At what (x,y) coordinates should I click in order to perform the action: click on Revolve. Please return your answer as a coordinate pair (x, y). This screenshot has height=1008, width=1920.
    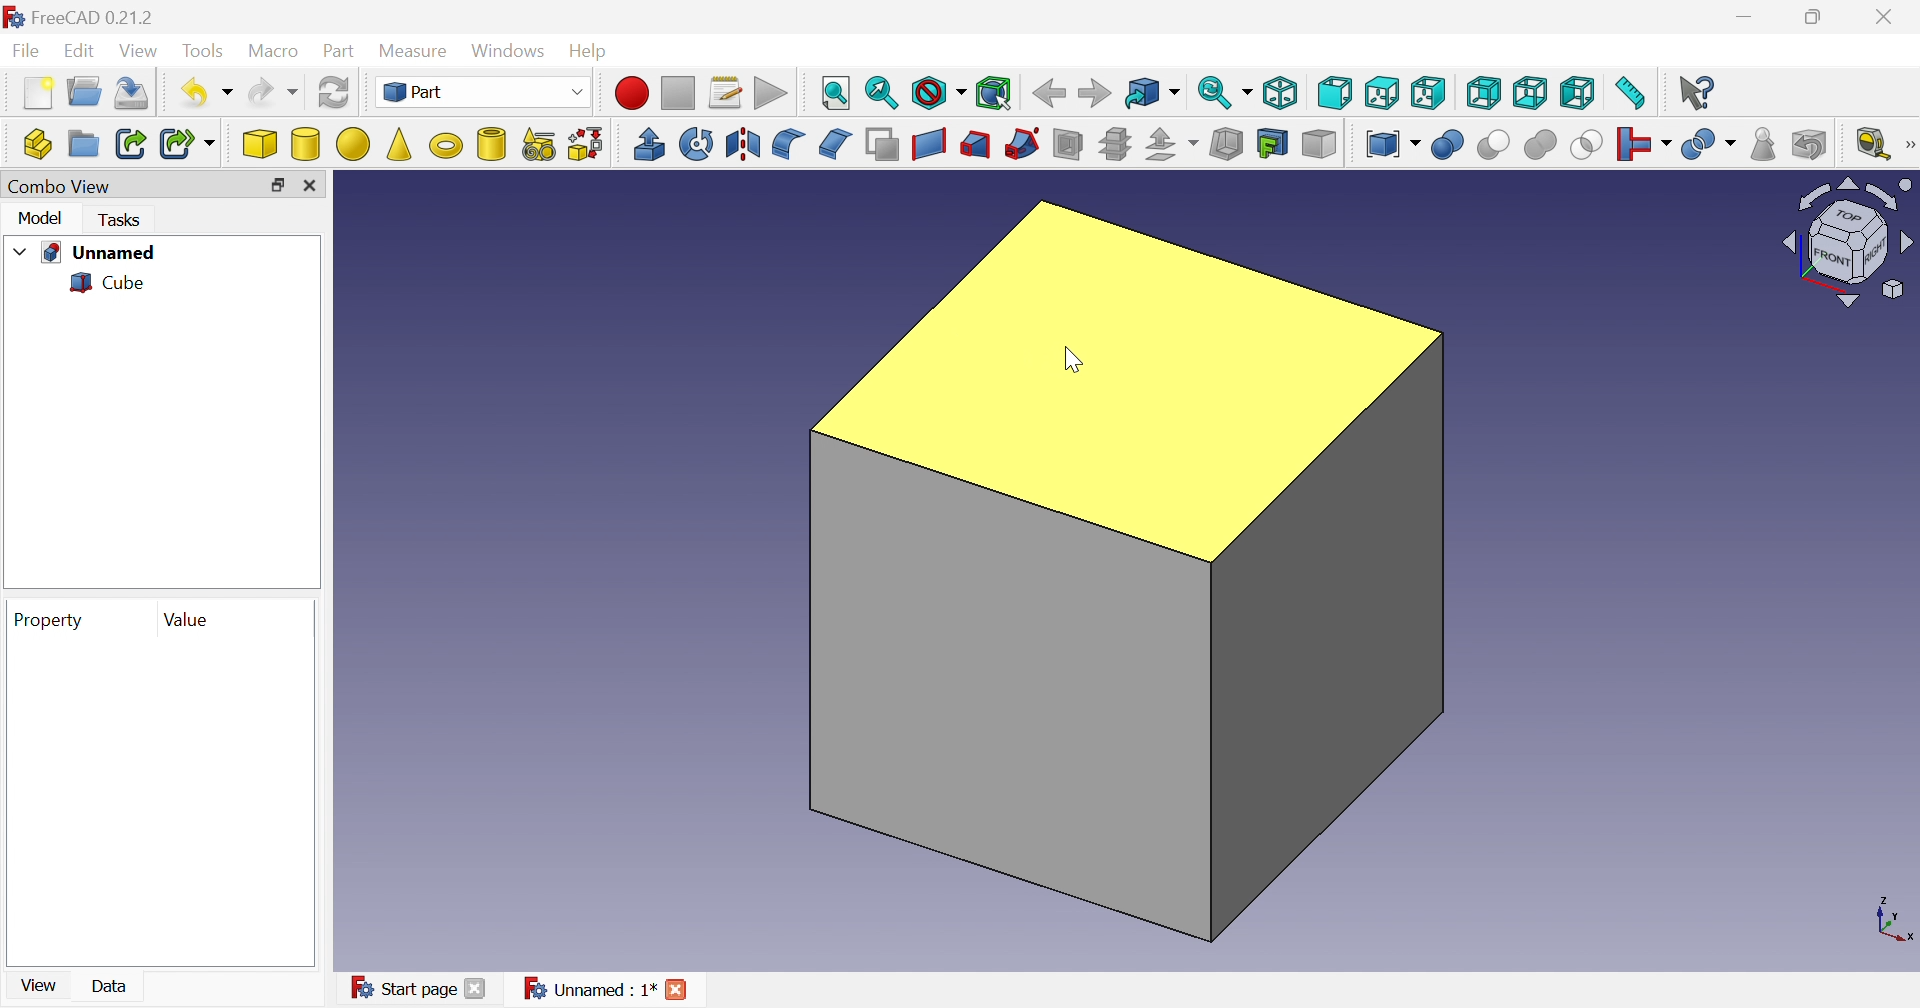
    Looking at the image, I should click on (699, 143).